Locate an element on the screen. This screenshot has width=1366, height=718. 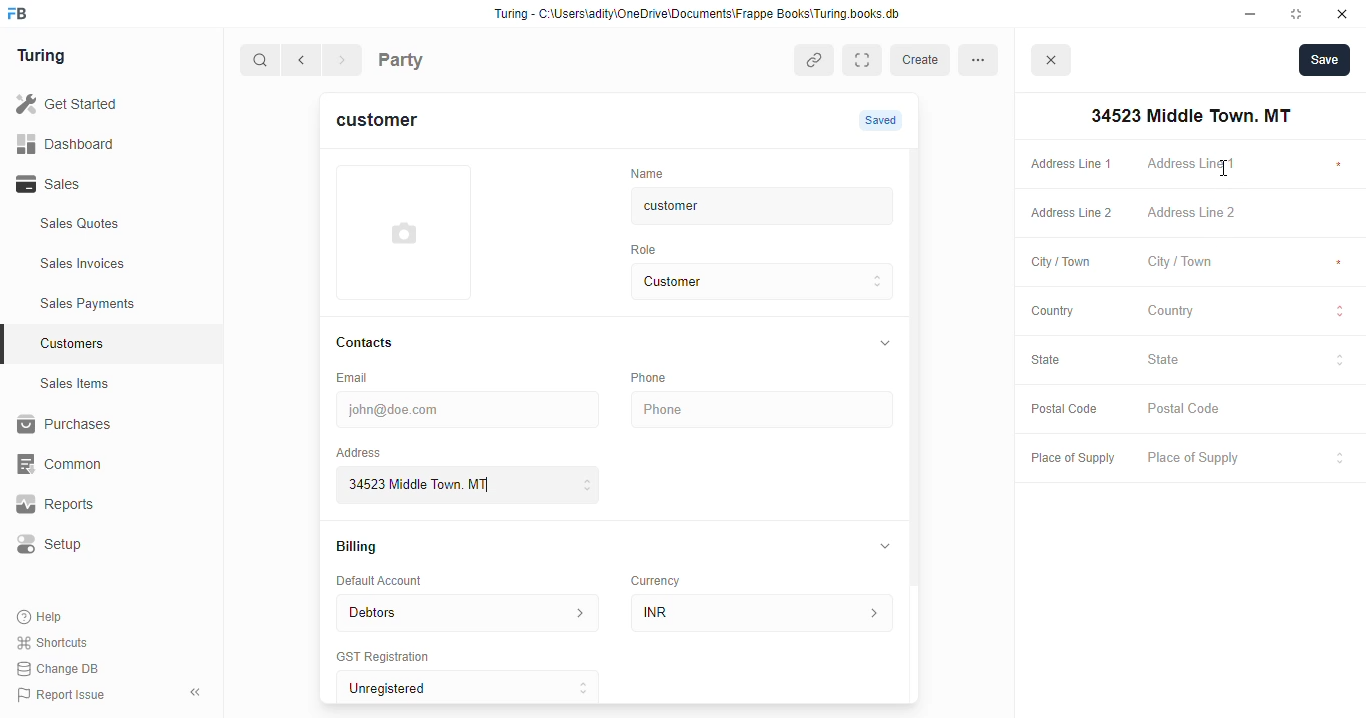
Currency is located at coordinates (664, 576).